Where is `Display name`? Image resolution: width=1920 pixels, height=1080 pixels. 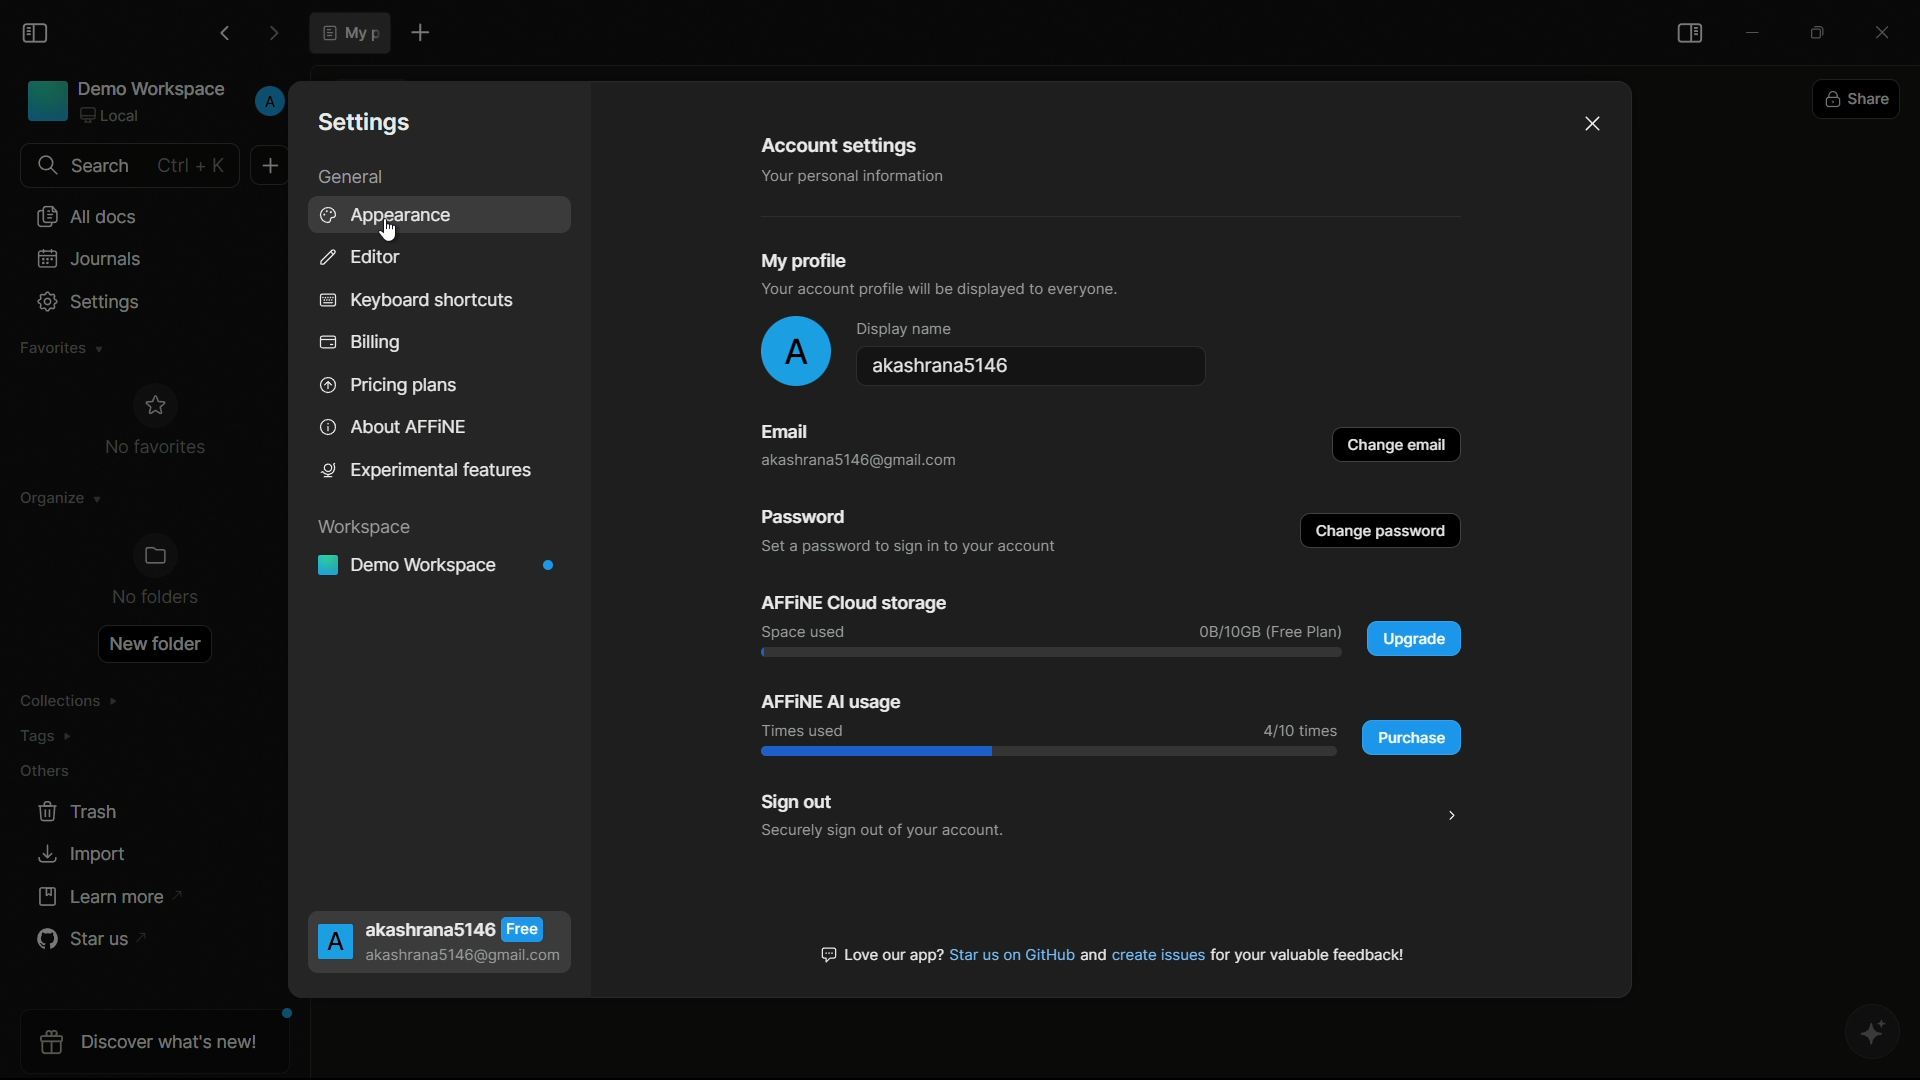 Display name is located at coordinates (903, 330).